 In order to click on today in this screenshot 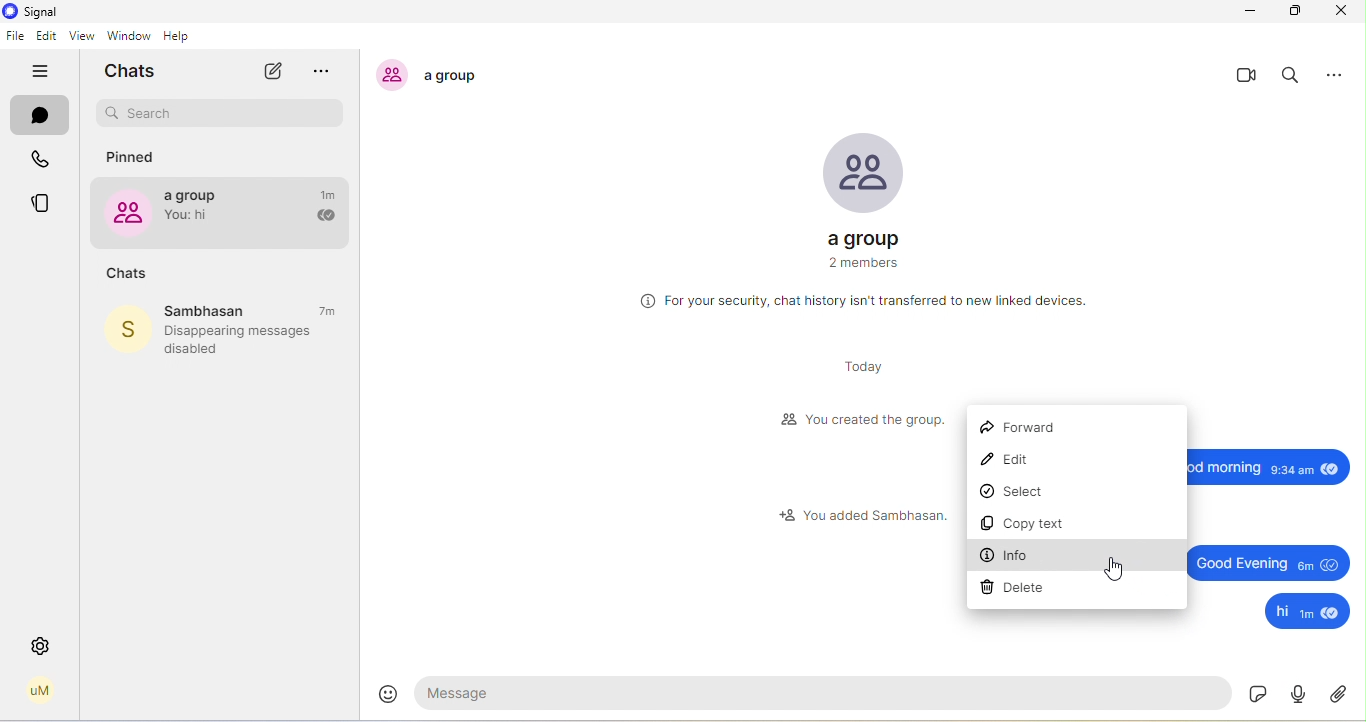, I will do `click(858, 368)`.